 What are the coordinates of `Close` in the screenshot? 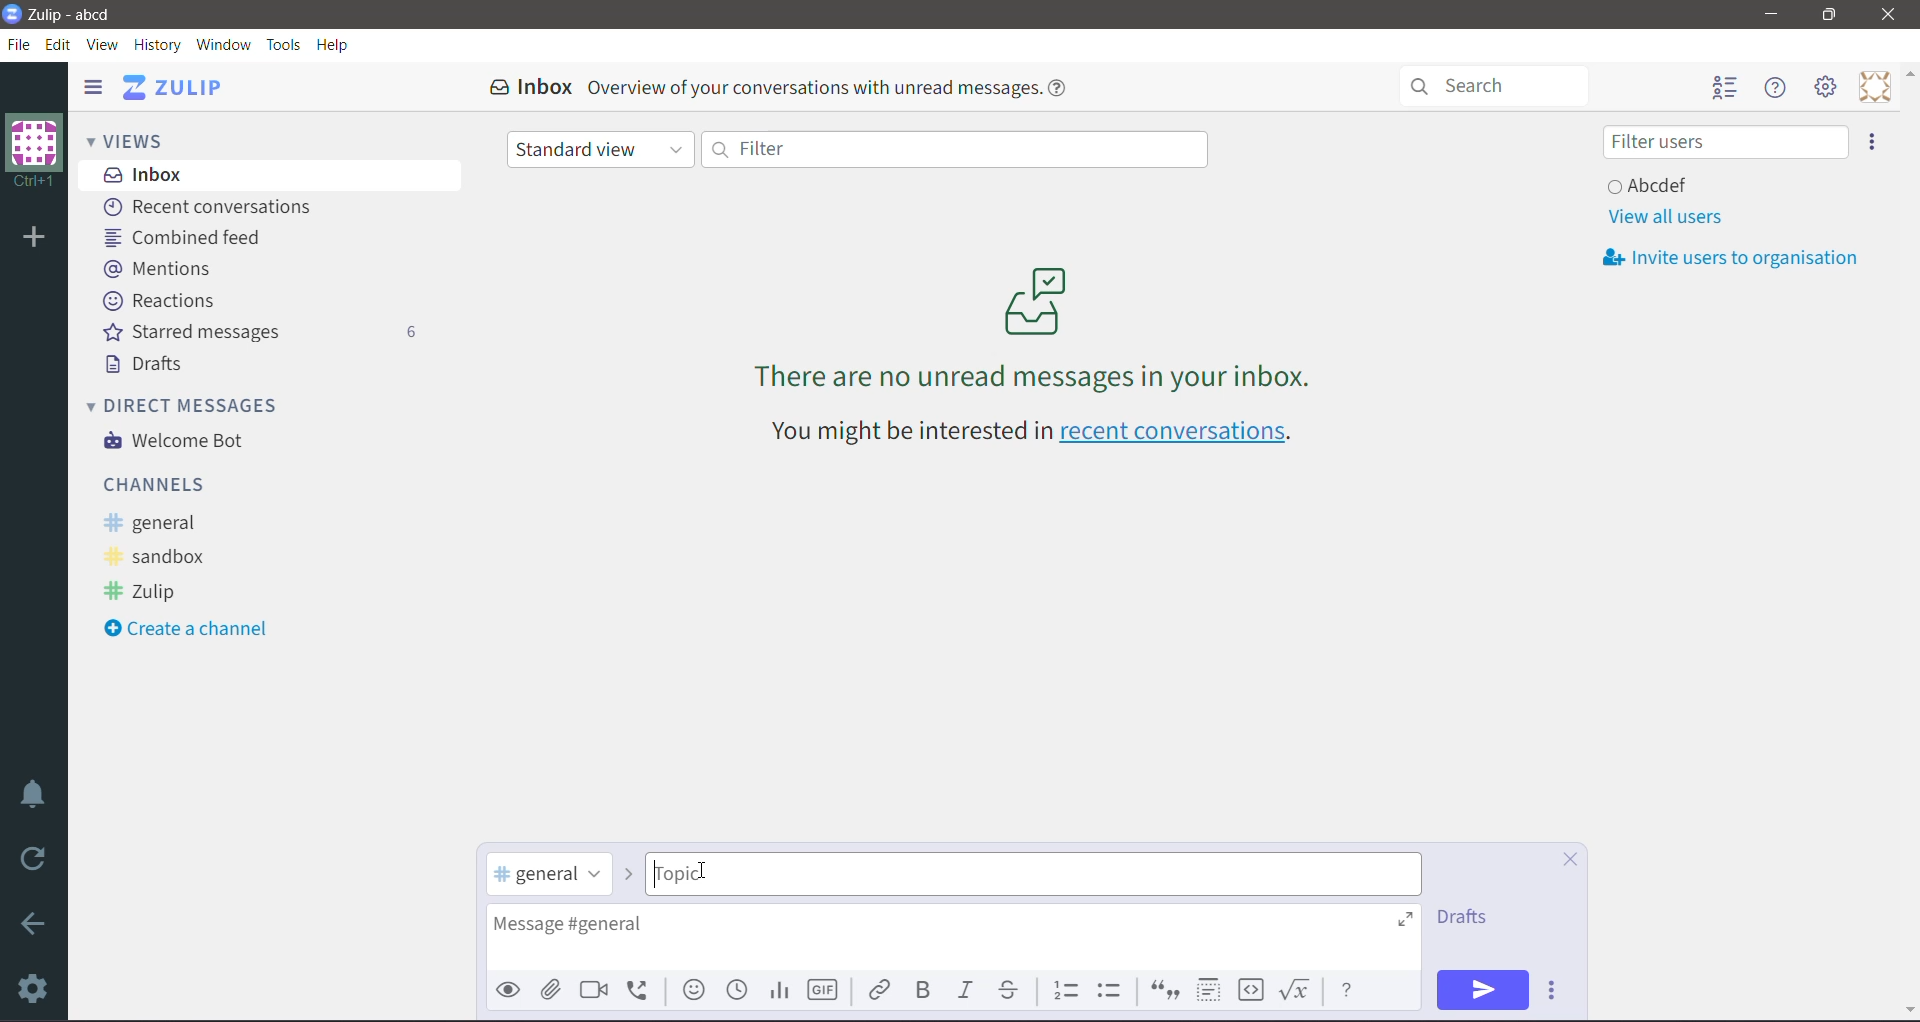 It's located at (1891, 15).